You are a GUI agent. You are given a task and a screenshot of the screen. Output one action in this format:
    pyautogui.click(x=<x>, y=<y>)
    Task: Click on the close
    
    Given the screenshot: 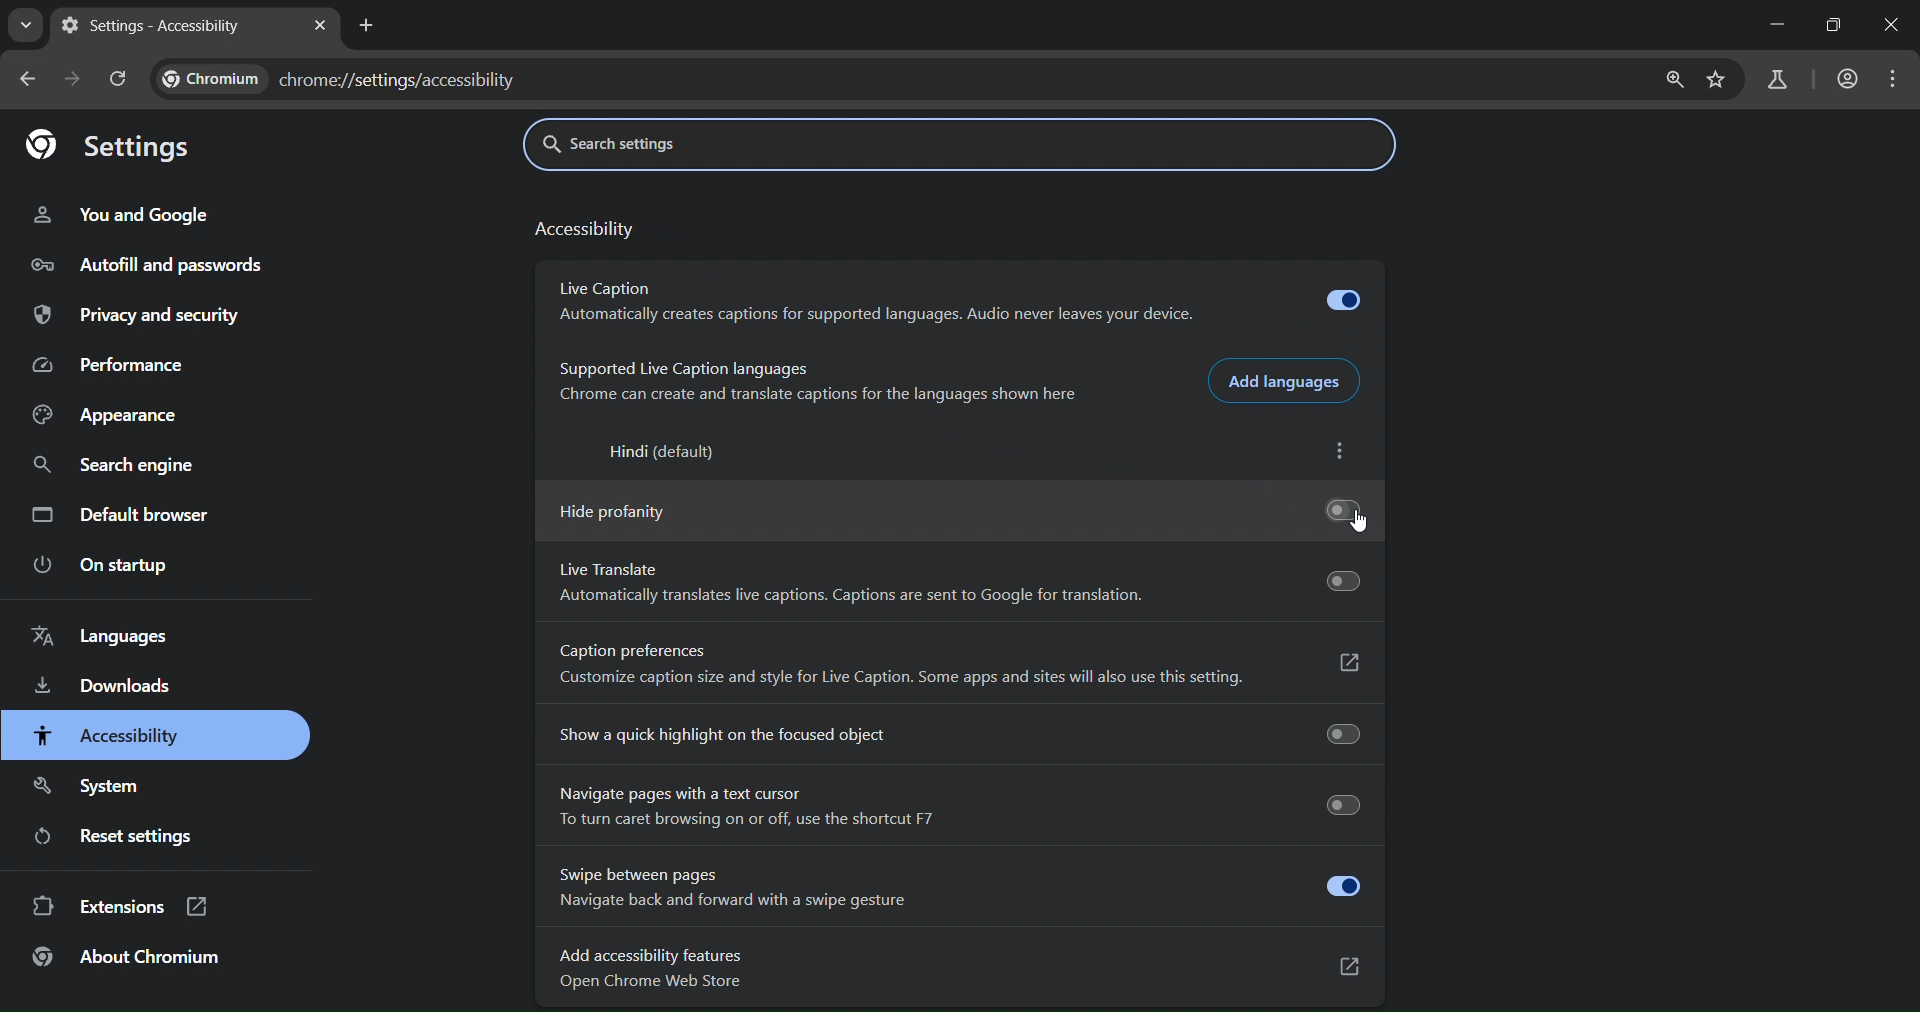 What is the action you would take?
    pyautogui.click(x=1892, y=26)
    